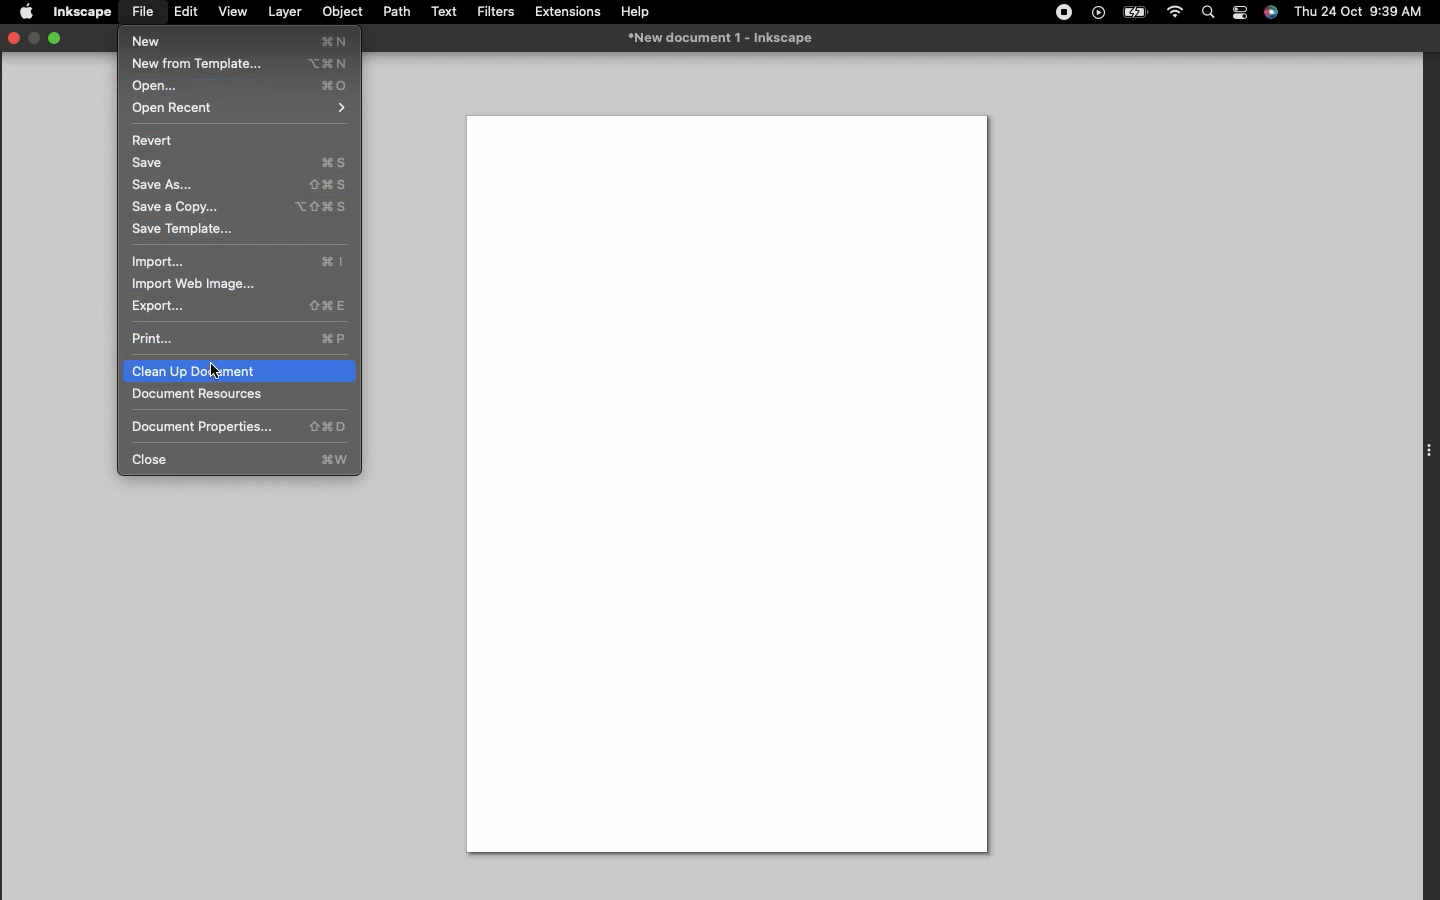  I want to click on Save as, so click(240, 183).